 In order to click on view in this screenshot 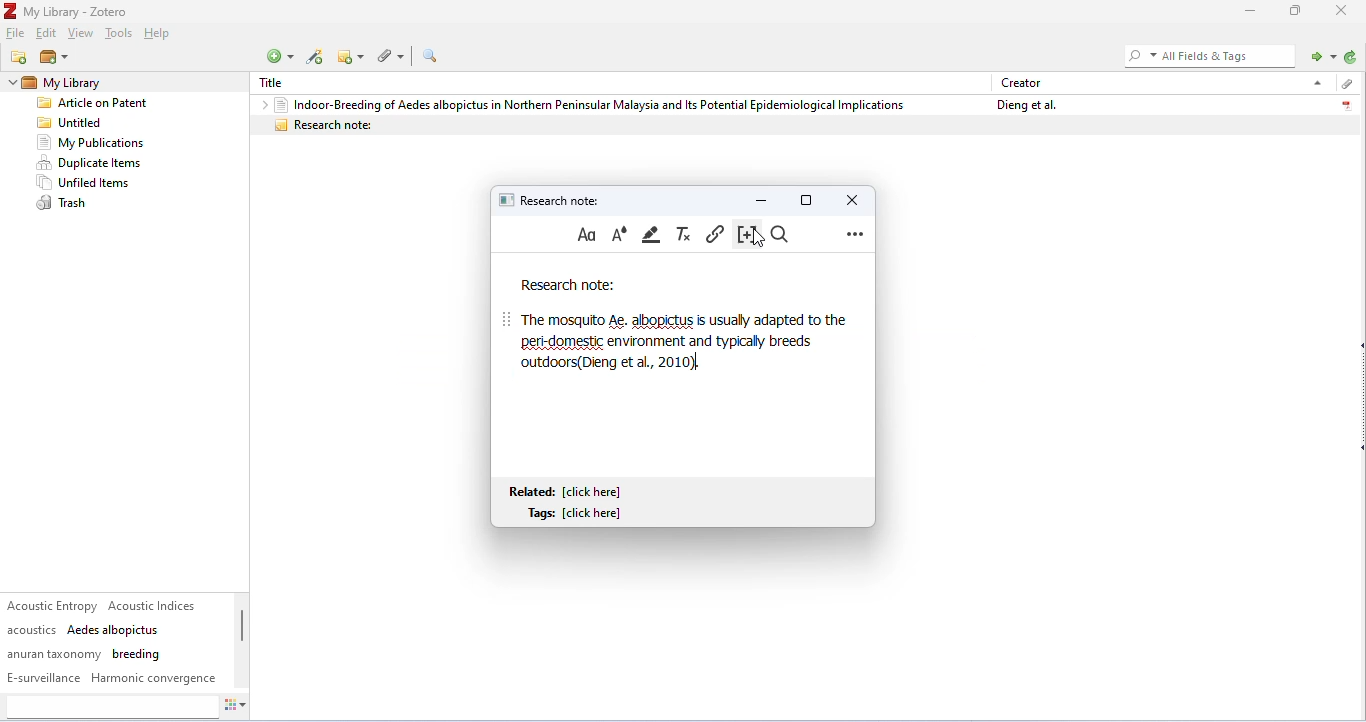, I will do `click(81, 34)`.